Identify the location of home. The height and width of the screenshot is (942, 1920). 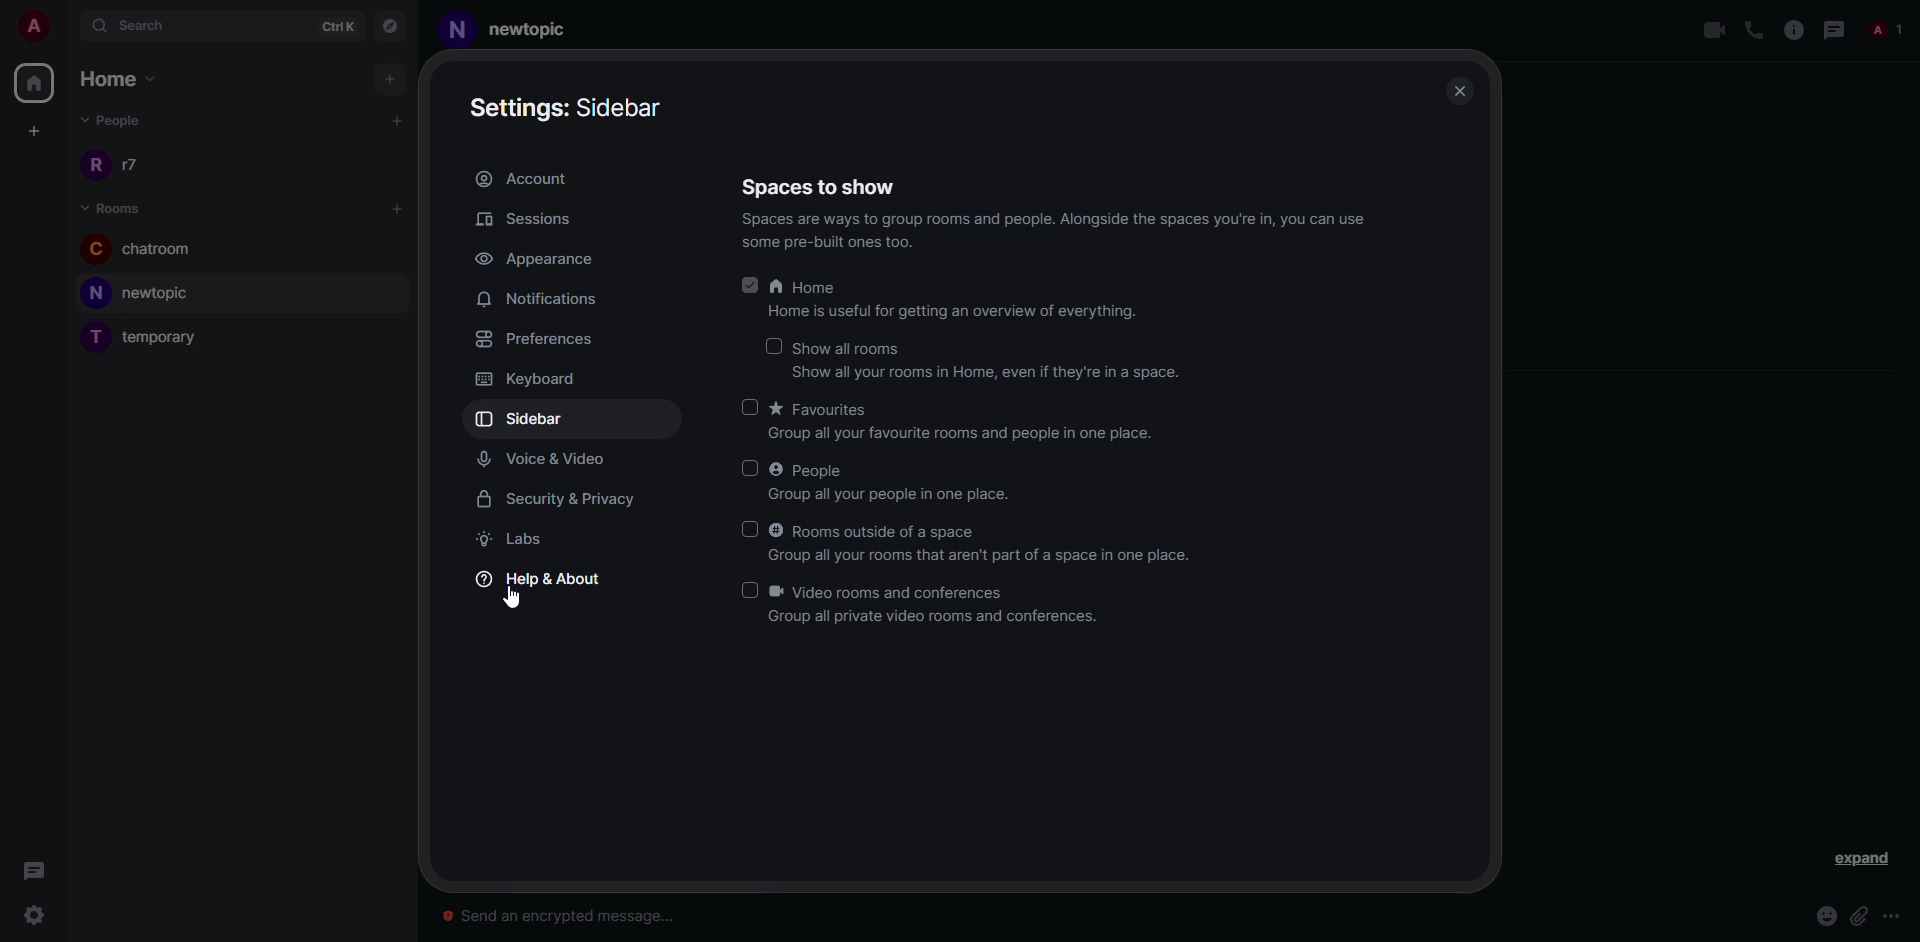
(127, 78).